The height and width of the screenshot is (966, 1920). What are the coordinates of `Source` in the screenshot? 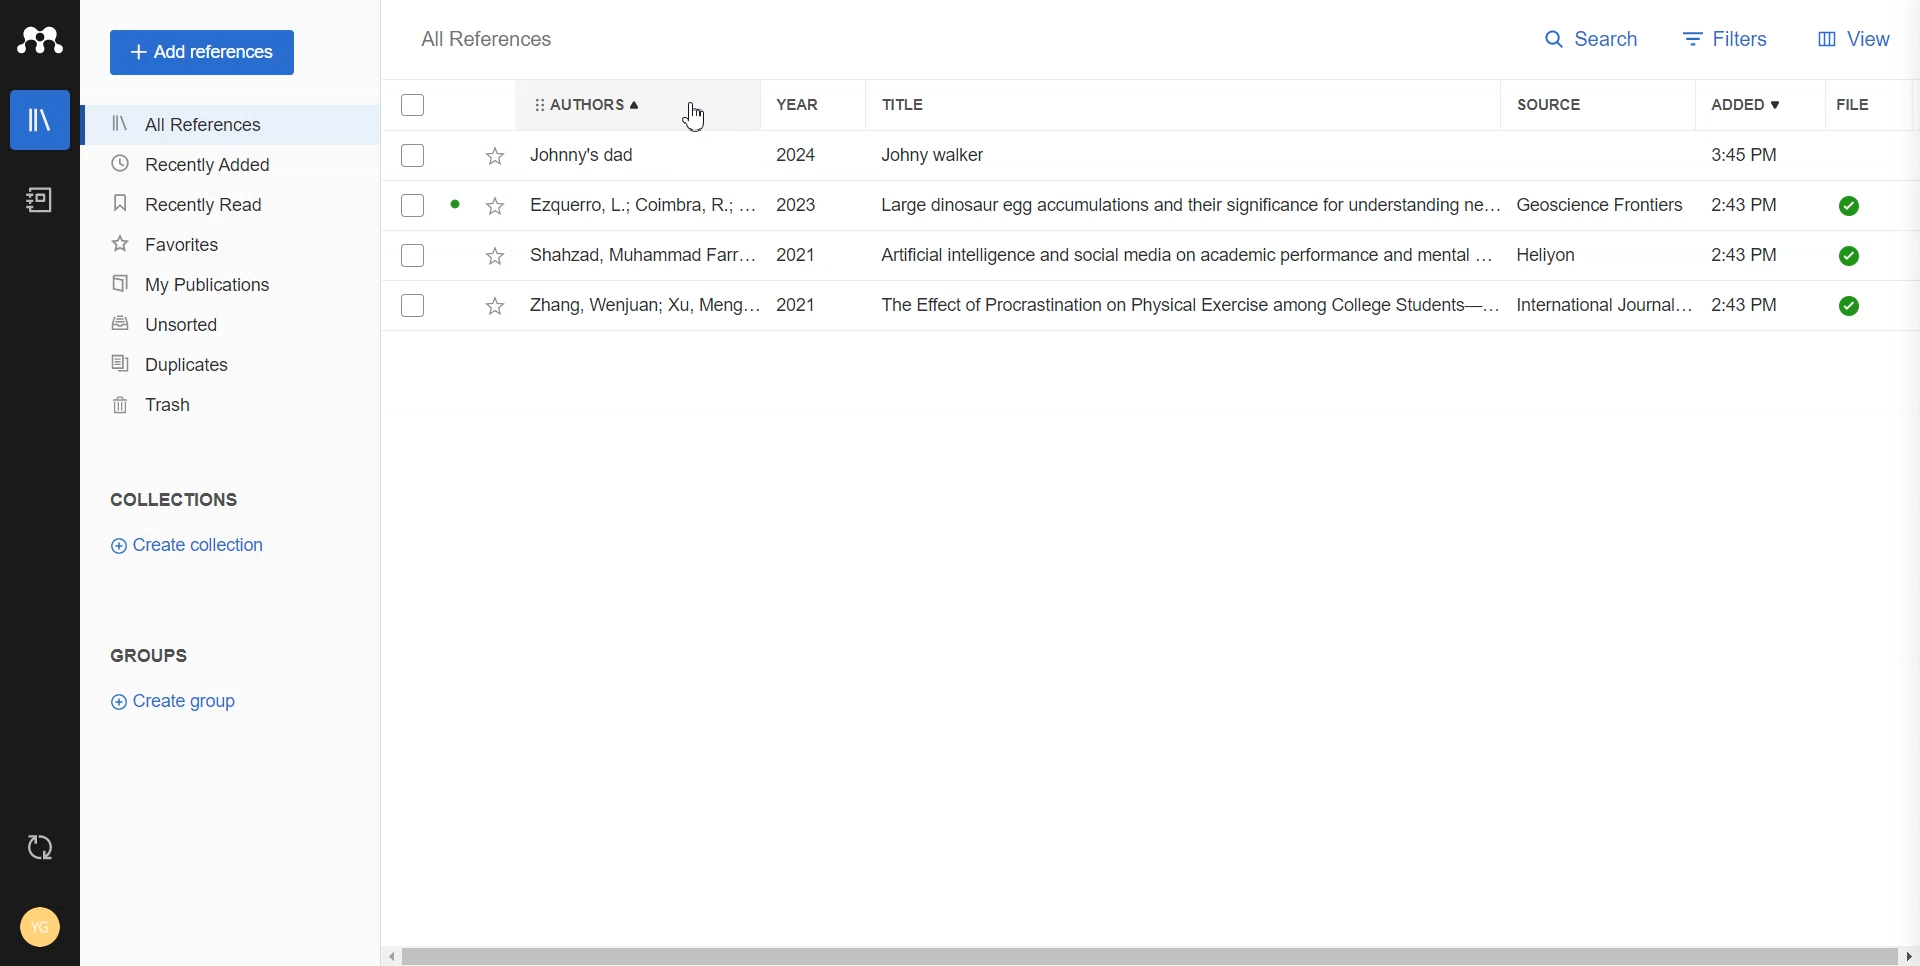 It's located at (1579, 104).